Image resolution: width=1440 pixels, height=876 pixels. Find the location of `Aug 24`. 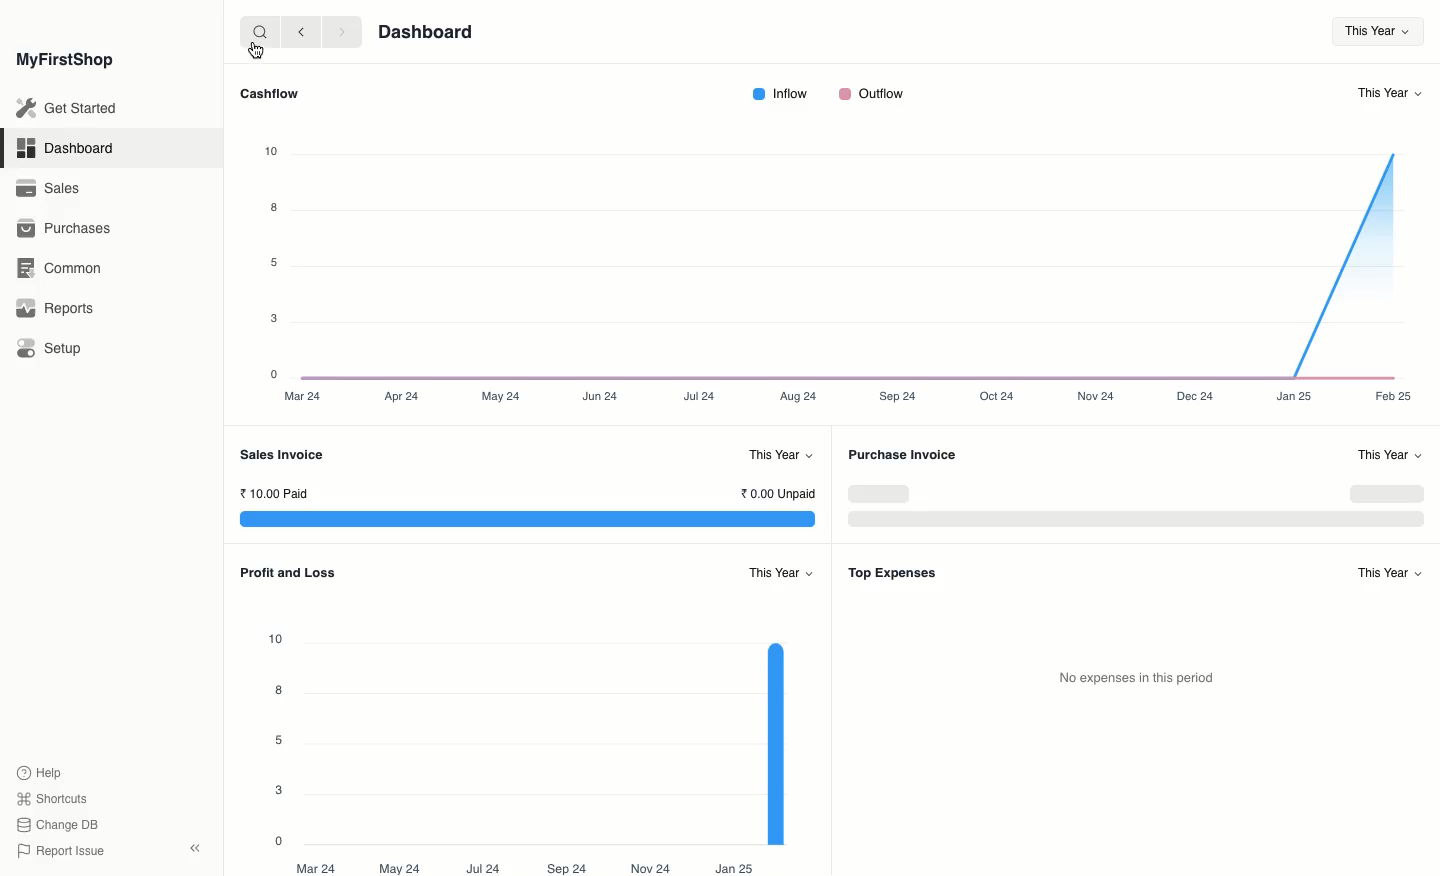

Aug 24 is located at coordinates (799, 396).